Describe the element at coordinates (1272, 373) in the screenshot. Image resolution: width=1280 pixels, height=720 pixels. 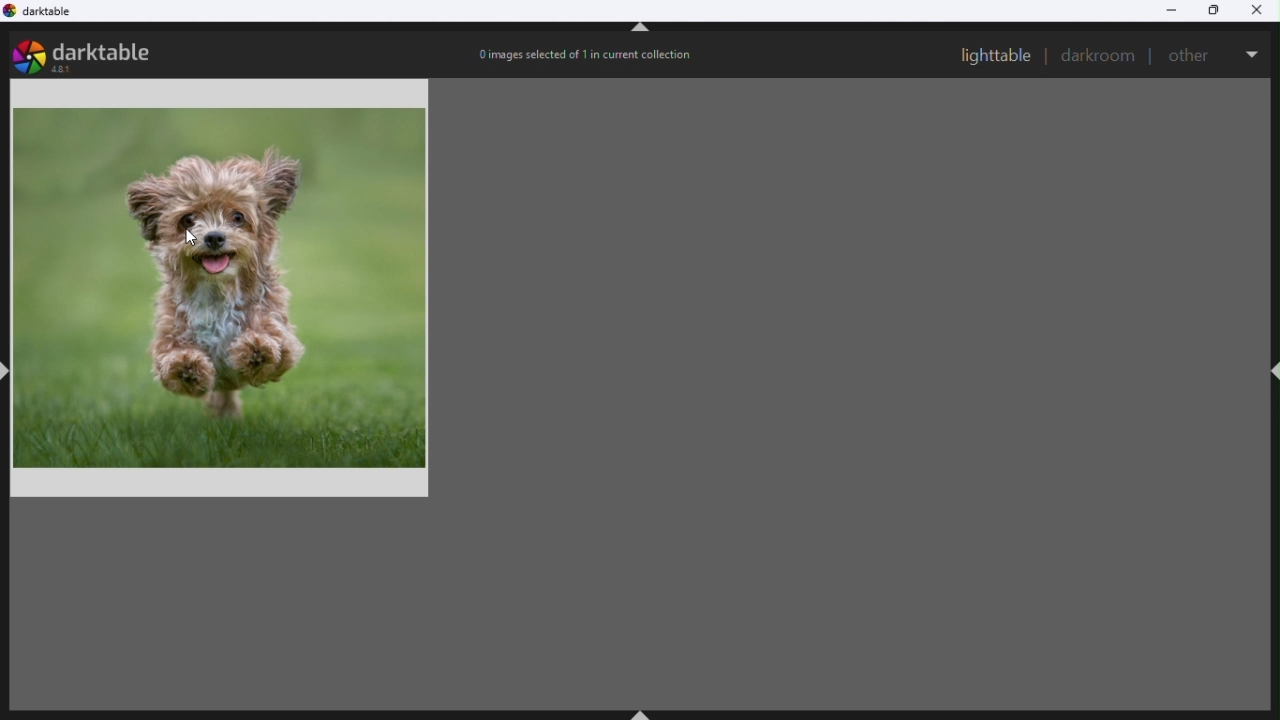
I see `ctrl+shift+` at that location.